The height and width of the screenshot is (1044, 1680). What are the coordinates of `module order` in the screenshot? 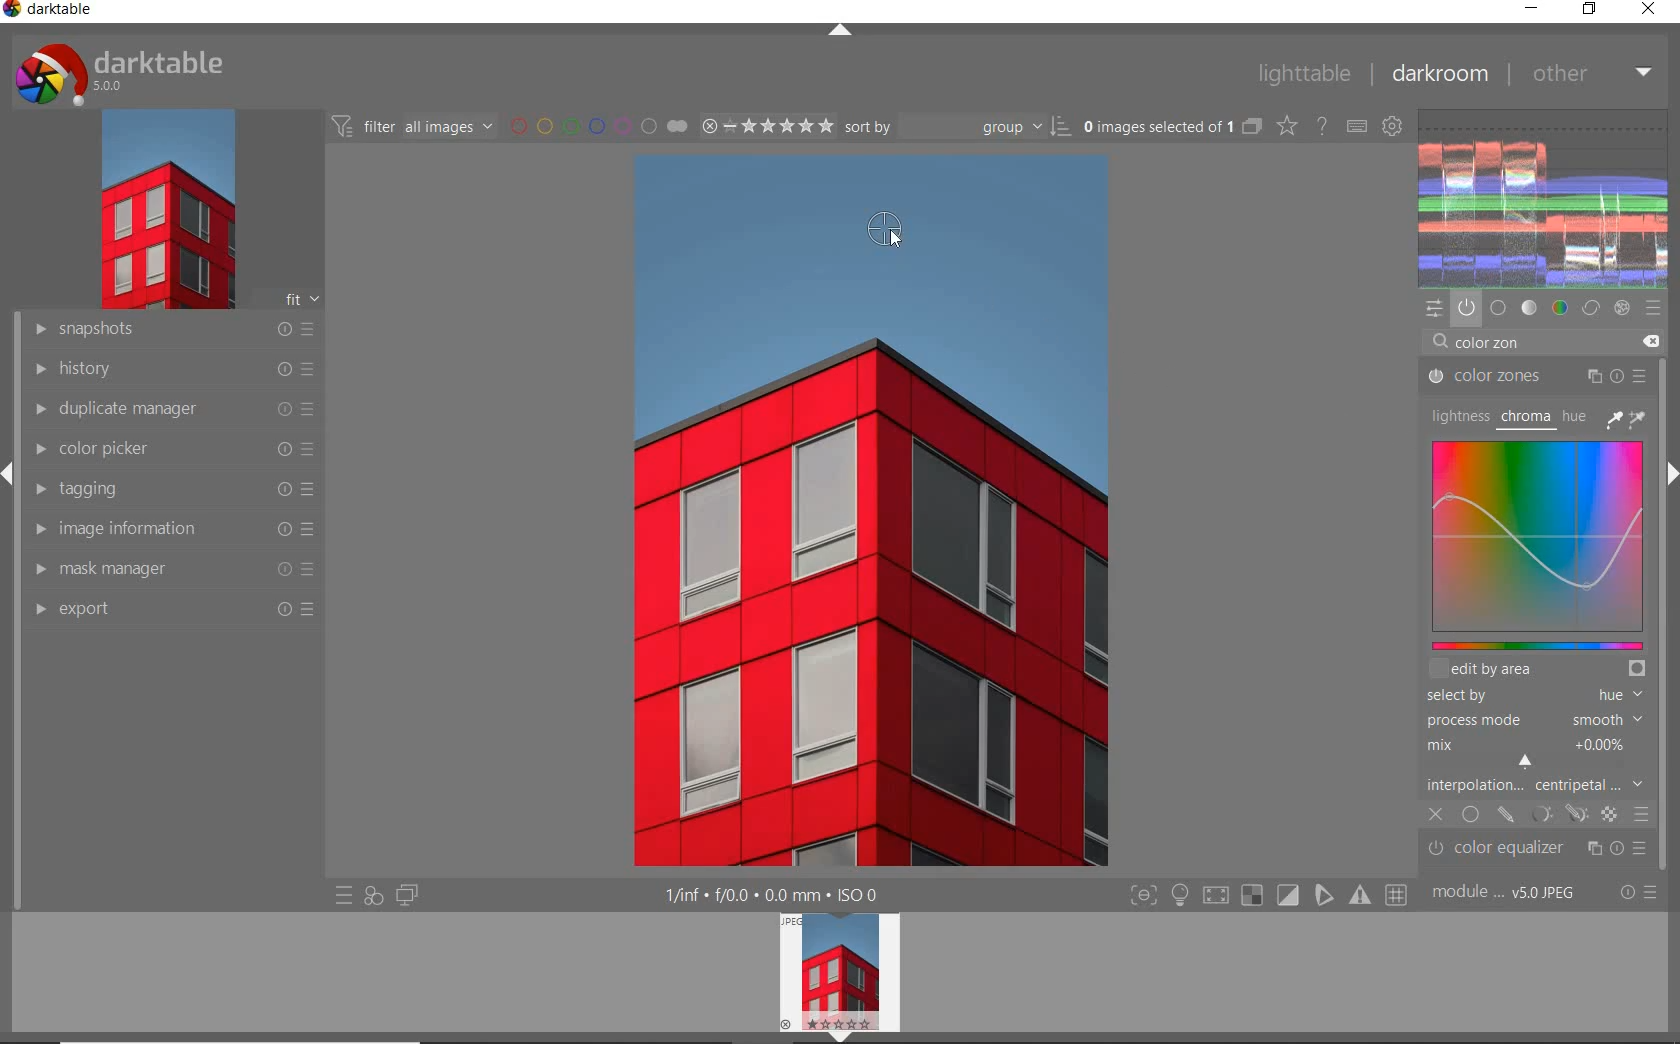 It's located at (1509, 894).